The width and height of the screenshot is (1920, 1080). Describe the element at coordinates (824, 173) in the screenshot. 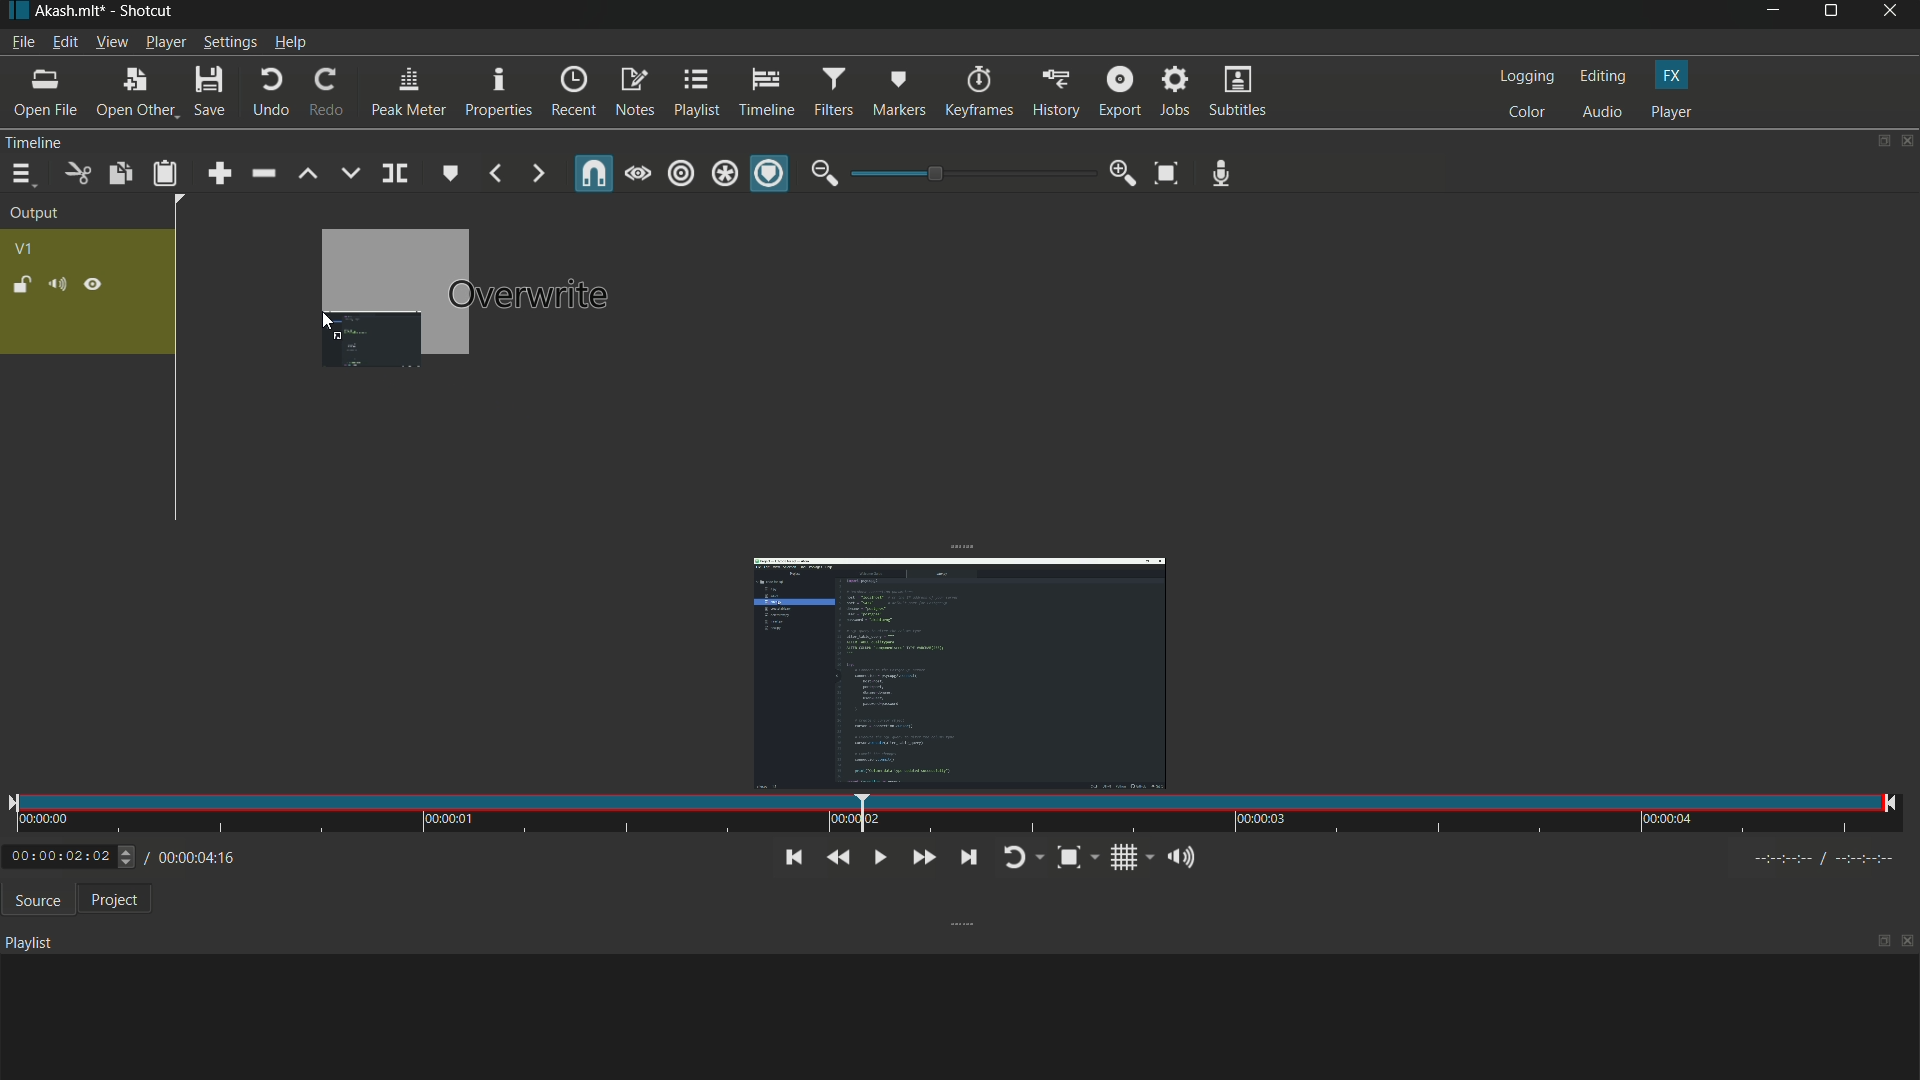

I see `zoom out` at that location.